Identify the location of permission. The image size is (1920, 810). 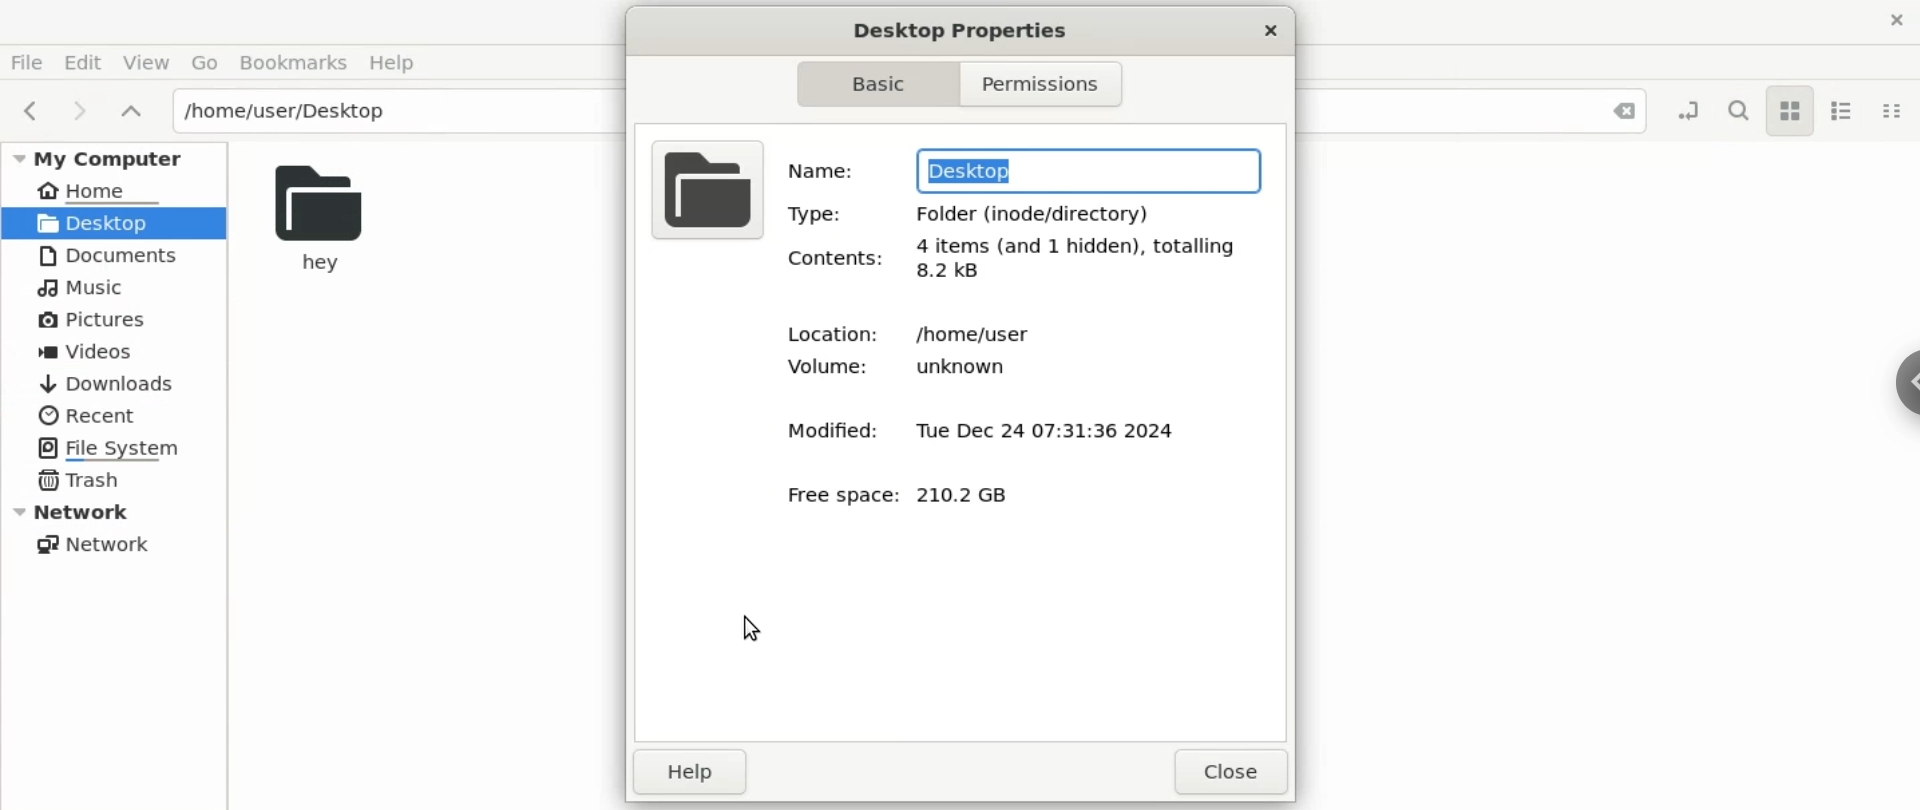
(1045, 83).